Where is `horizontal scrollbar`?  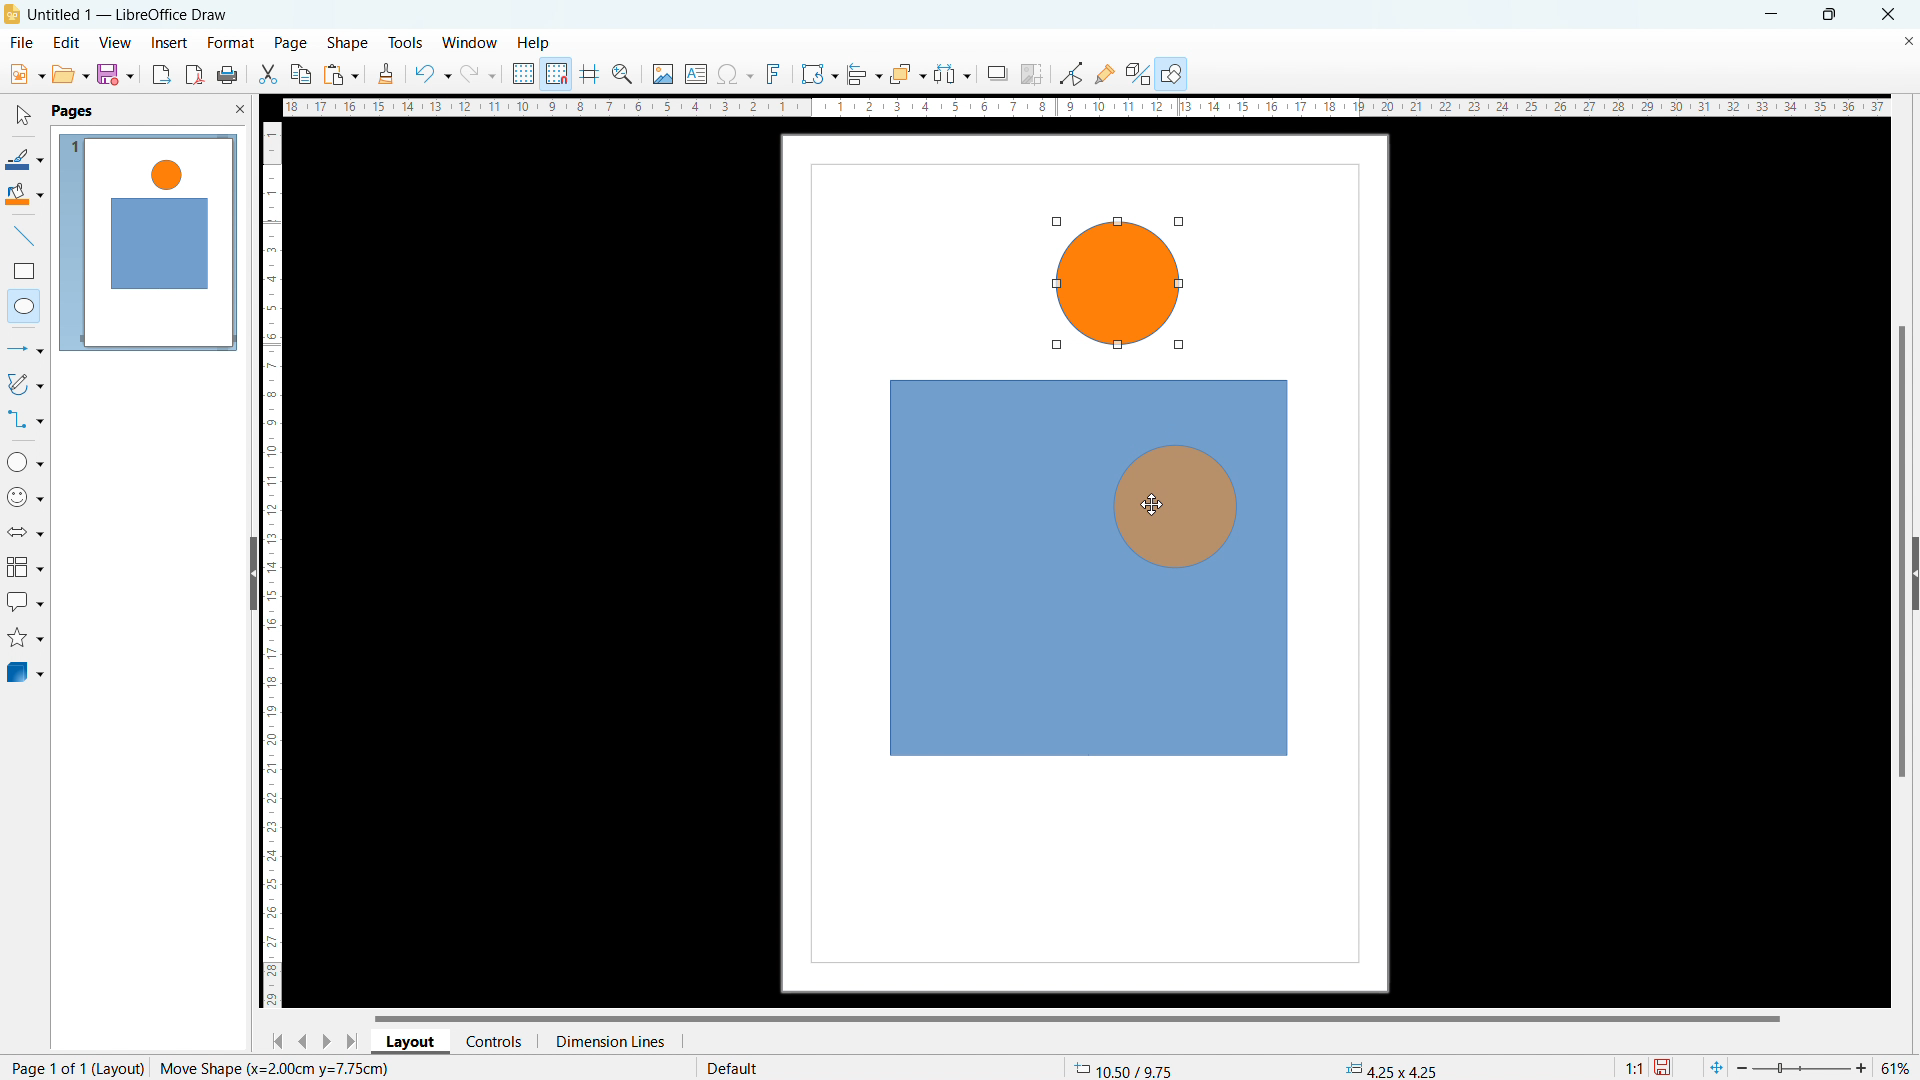 horizontal scrollbar is located at coordinates (1077, 1017).